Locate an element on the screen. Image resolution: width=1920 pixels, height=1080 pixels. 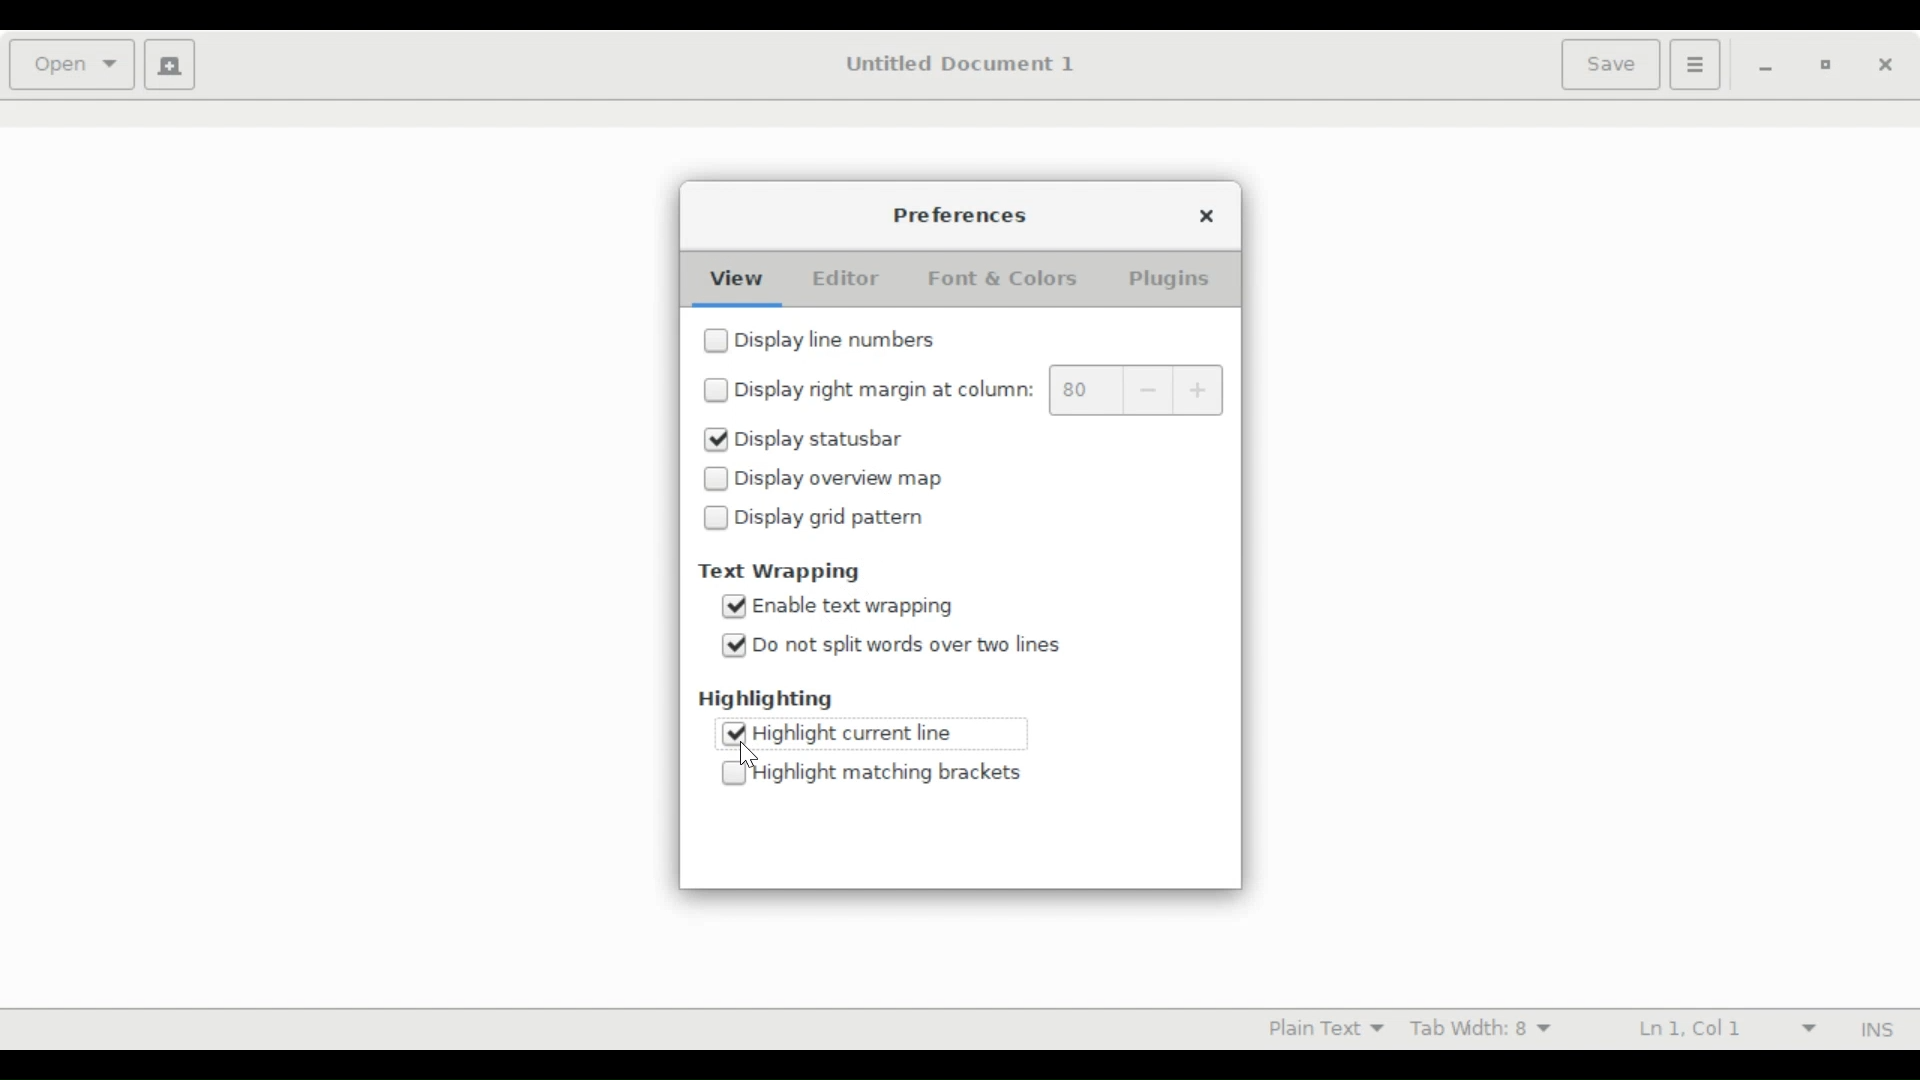
checked checkbox is located at coordinates (732, 607).